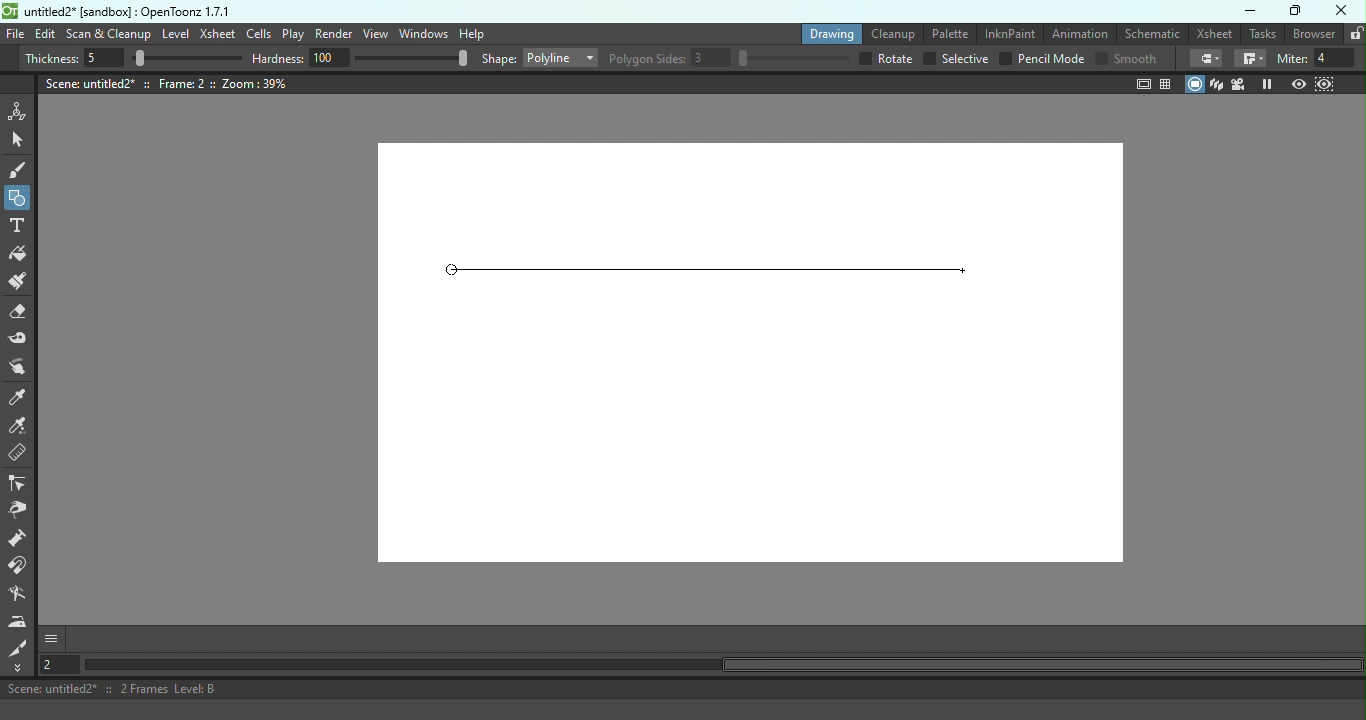 This screenshot has height=720, width=1366. What do you see at coordinates (22, 254) in the screenshot?
I see `Fill tool` at bounding box center [22, 254].